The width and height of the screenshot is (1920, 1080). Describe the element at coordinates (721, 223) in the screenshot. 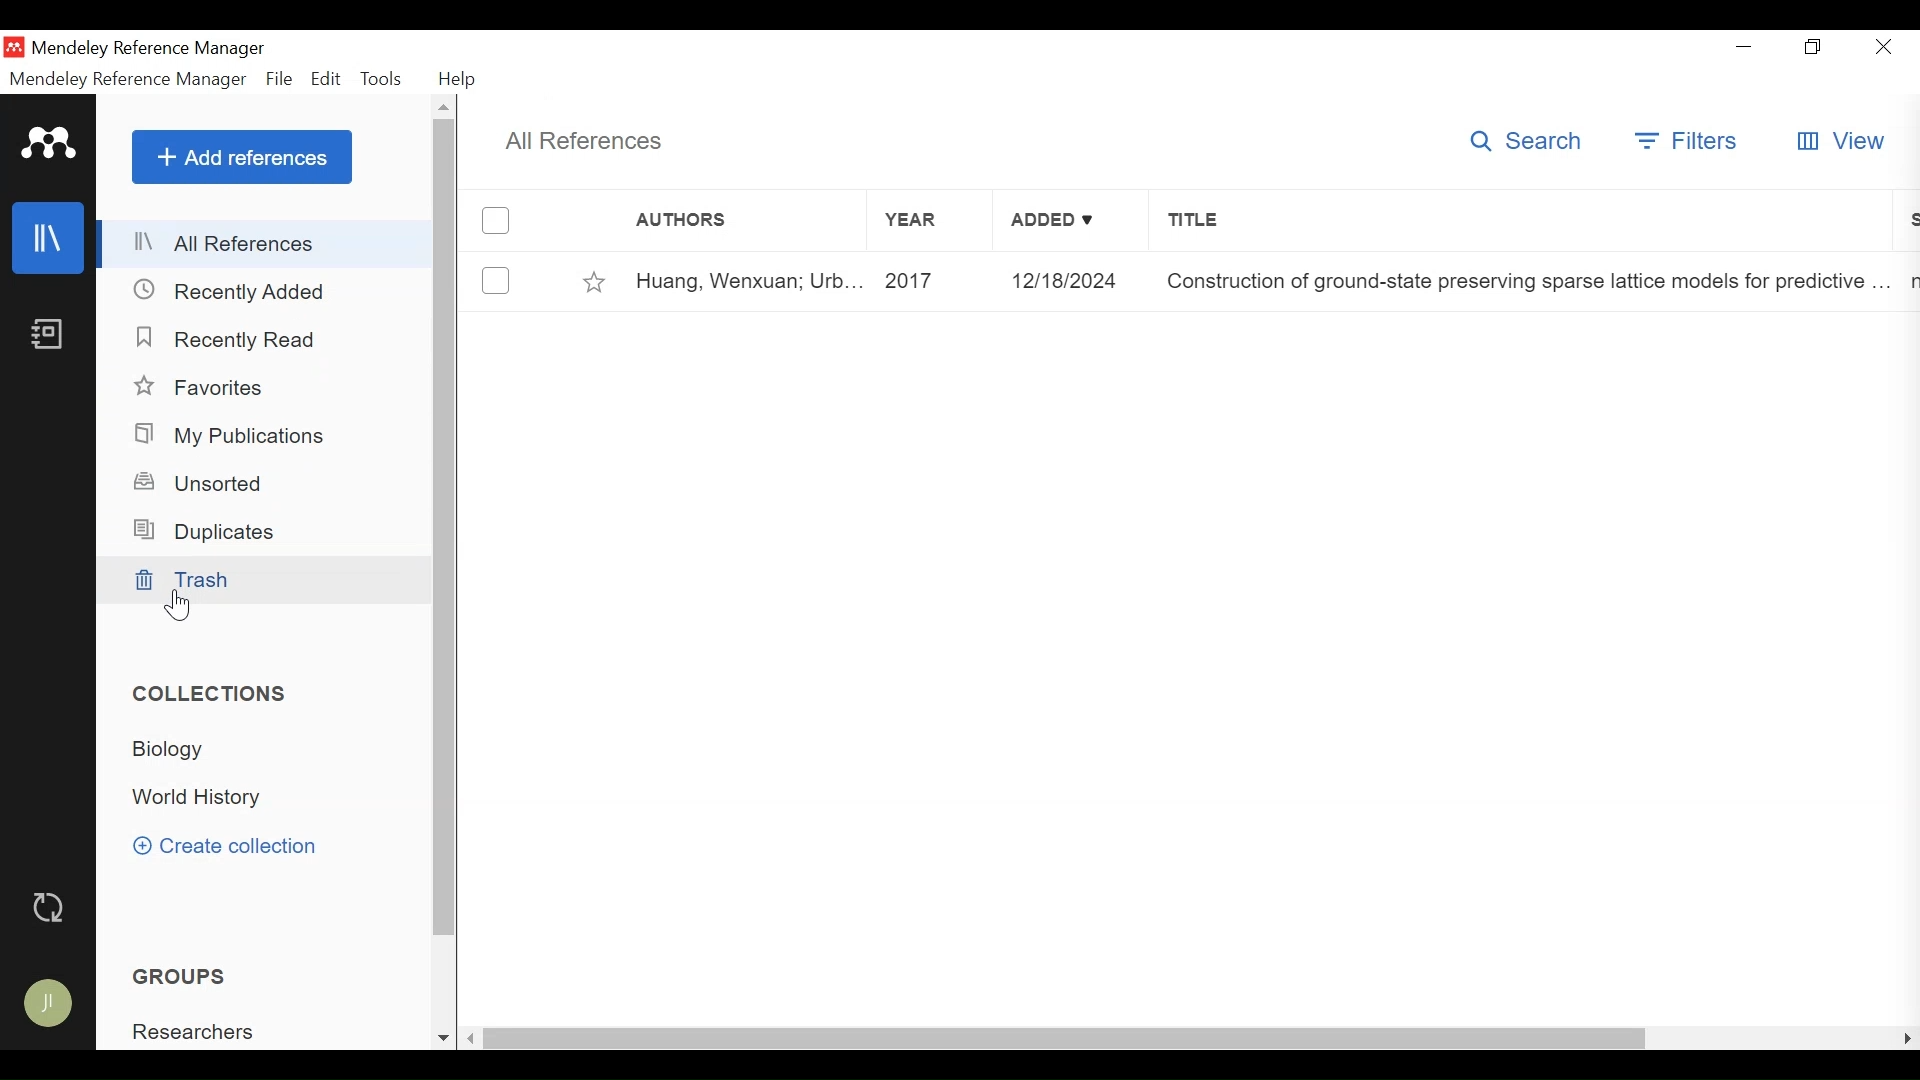

I see `Authors` at that location.